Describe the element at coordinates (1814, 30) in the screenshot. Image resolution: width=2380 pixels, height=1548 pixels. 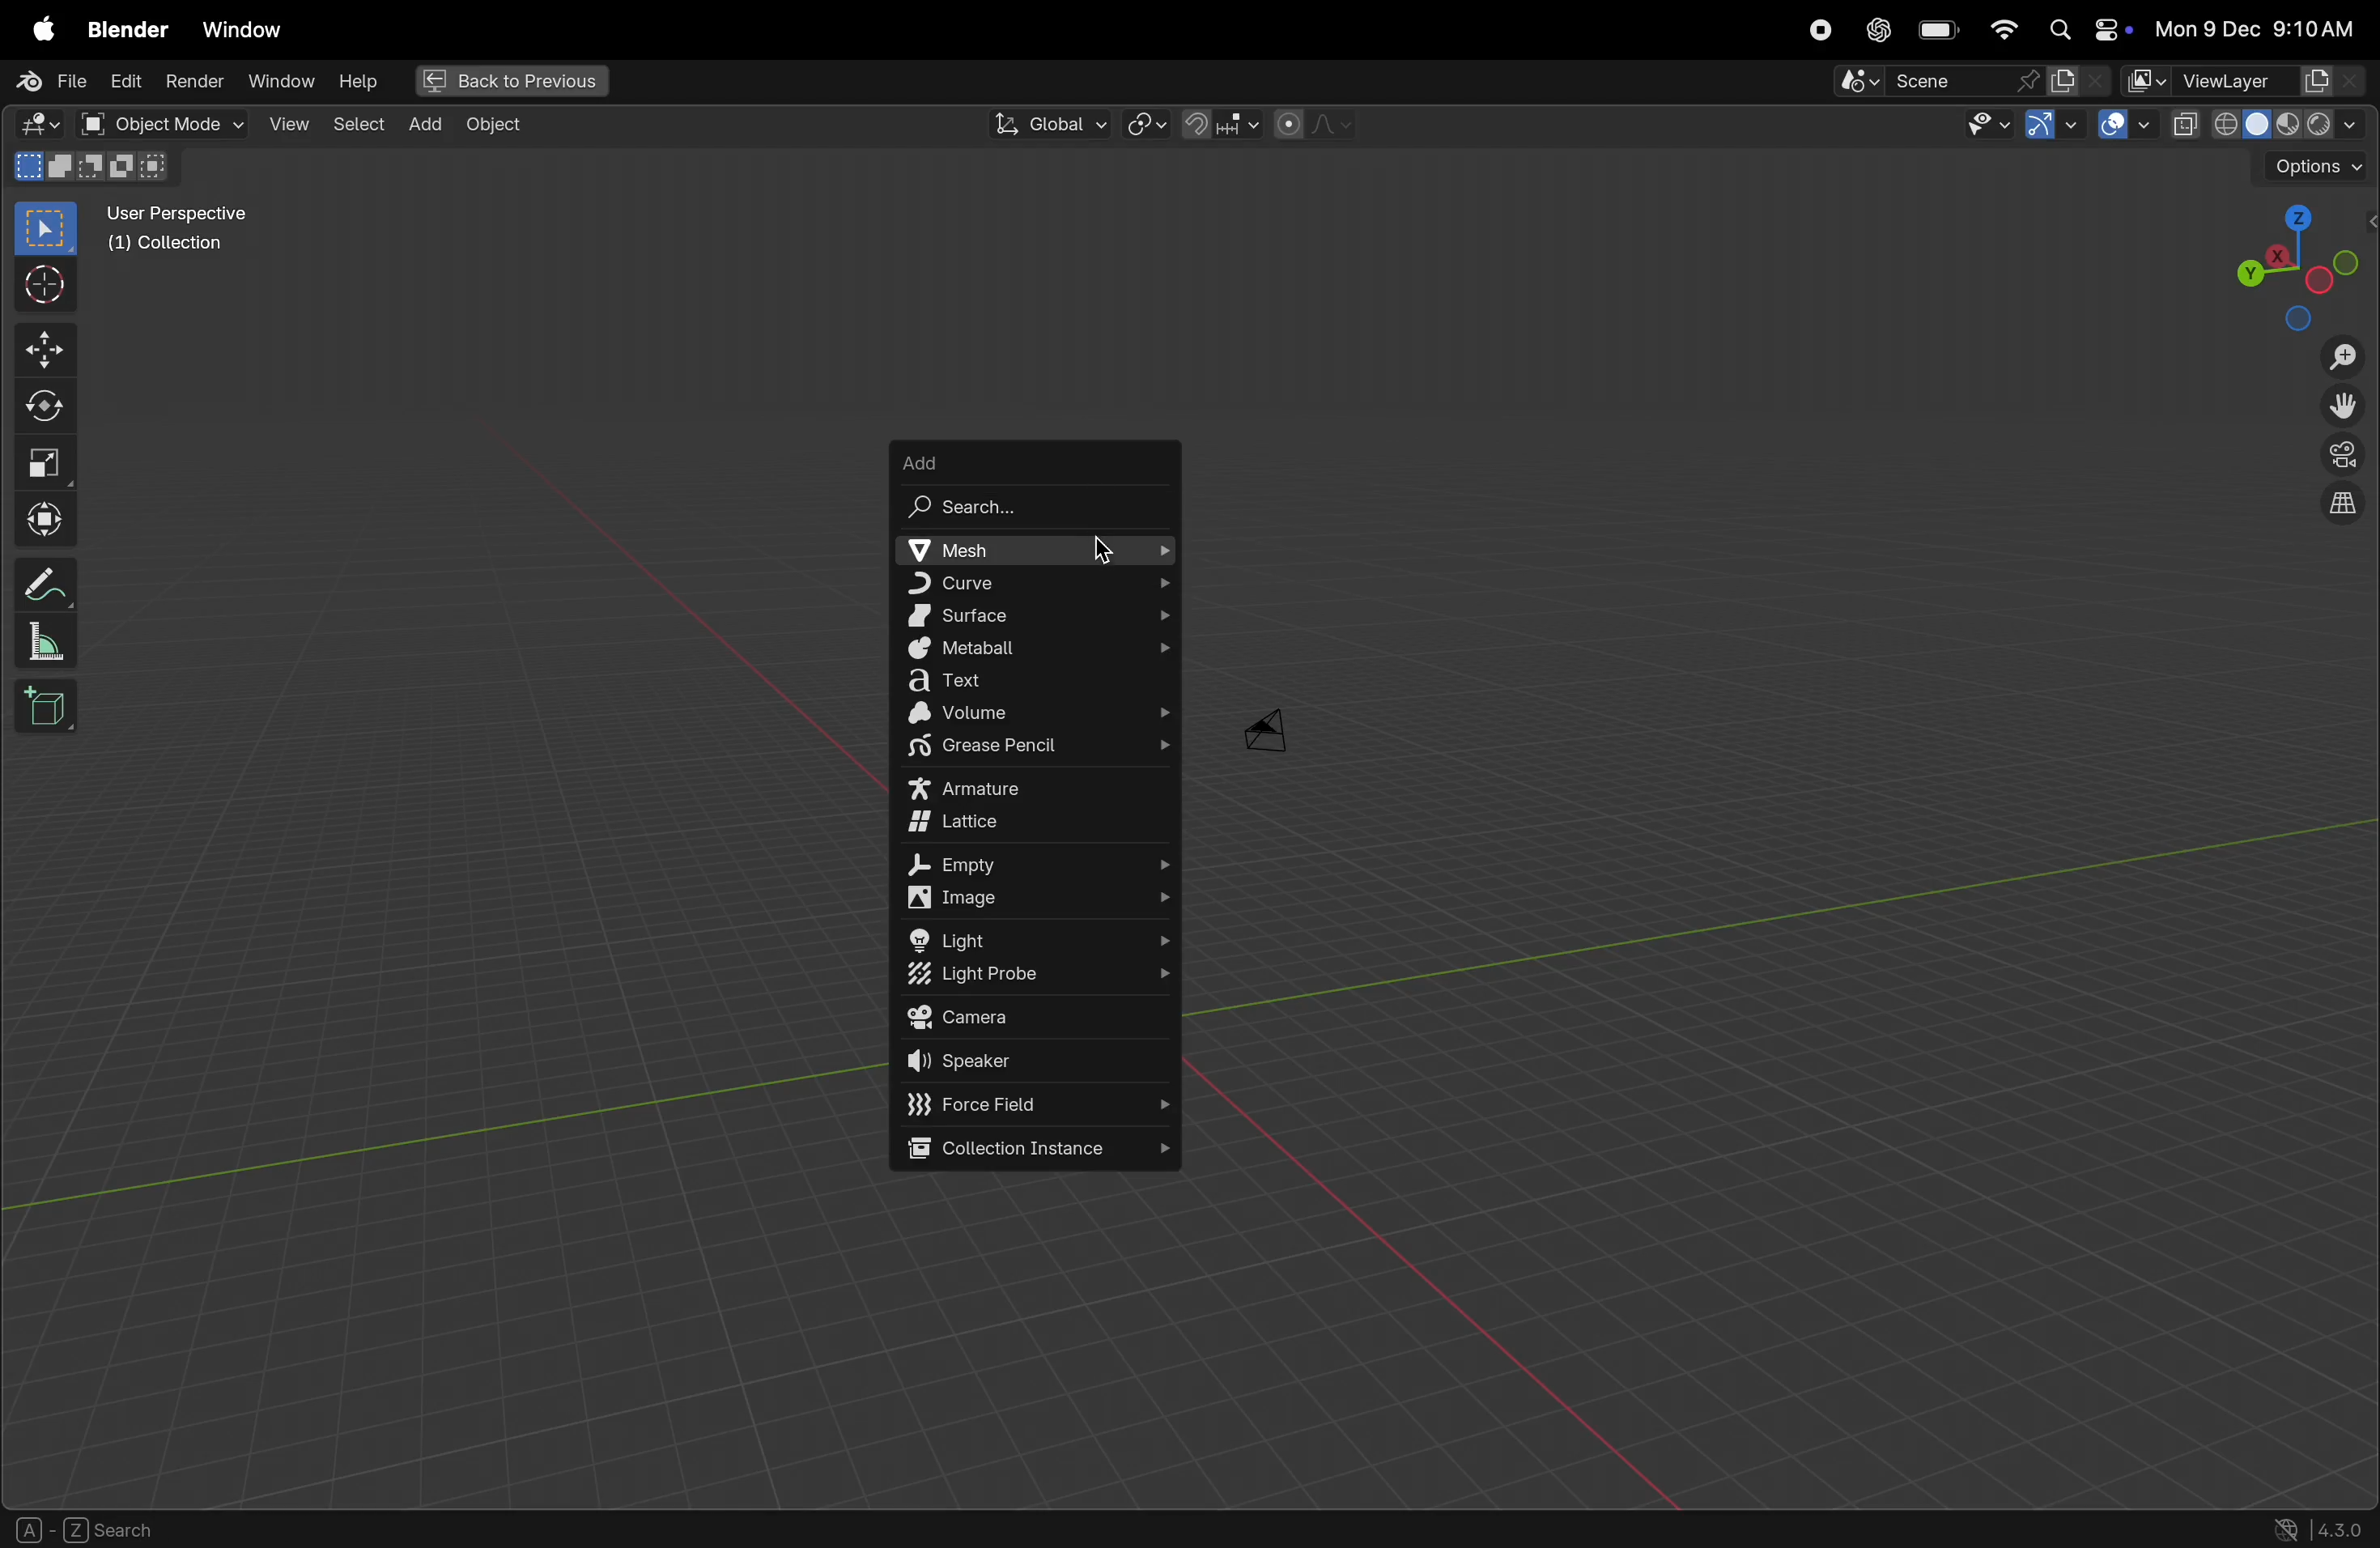
I see `record` at that location.